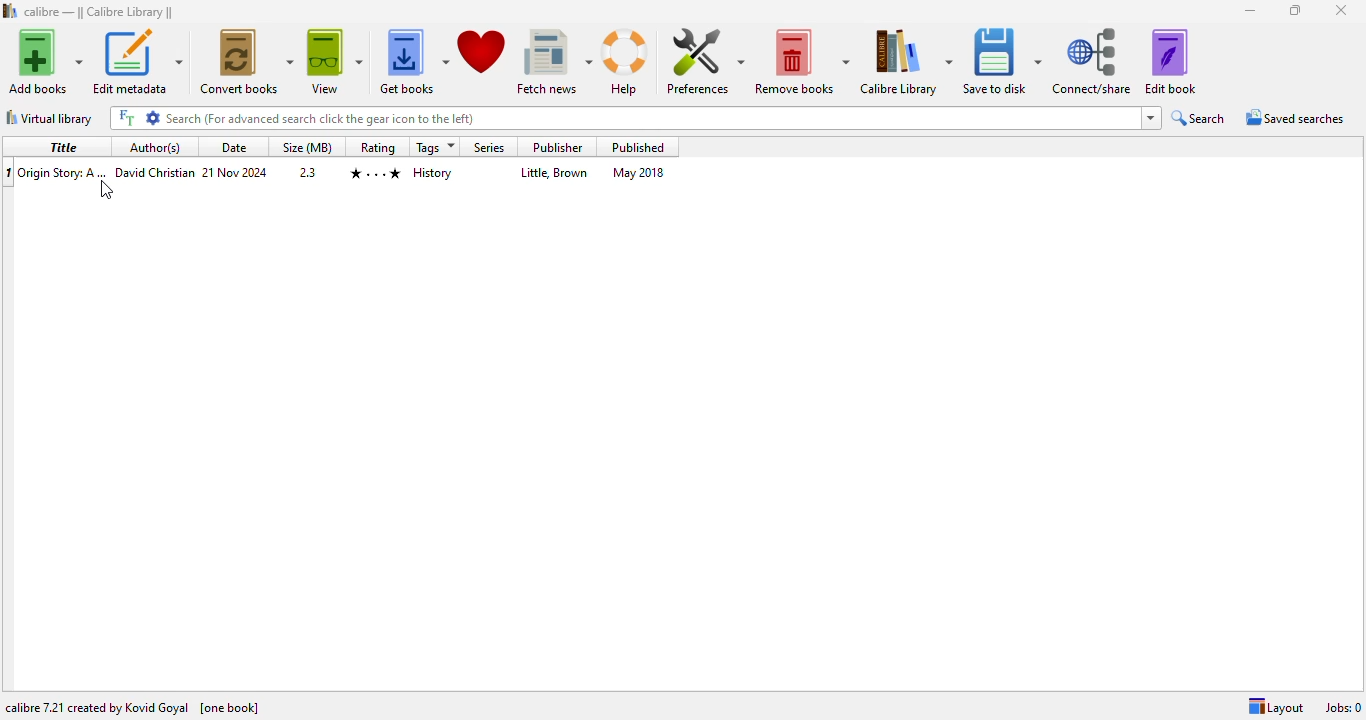 This screenshot has width=1366, height=720. What do you see at coordinates (637, 147) in the screenshot?
I see `published` at bounding box center [637, 147].